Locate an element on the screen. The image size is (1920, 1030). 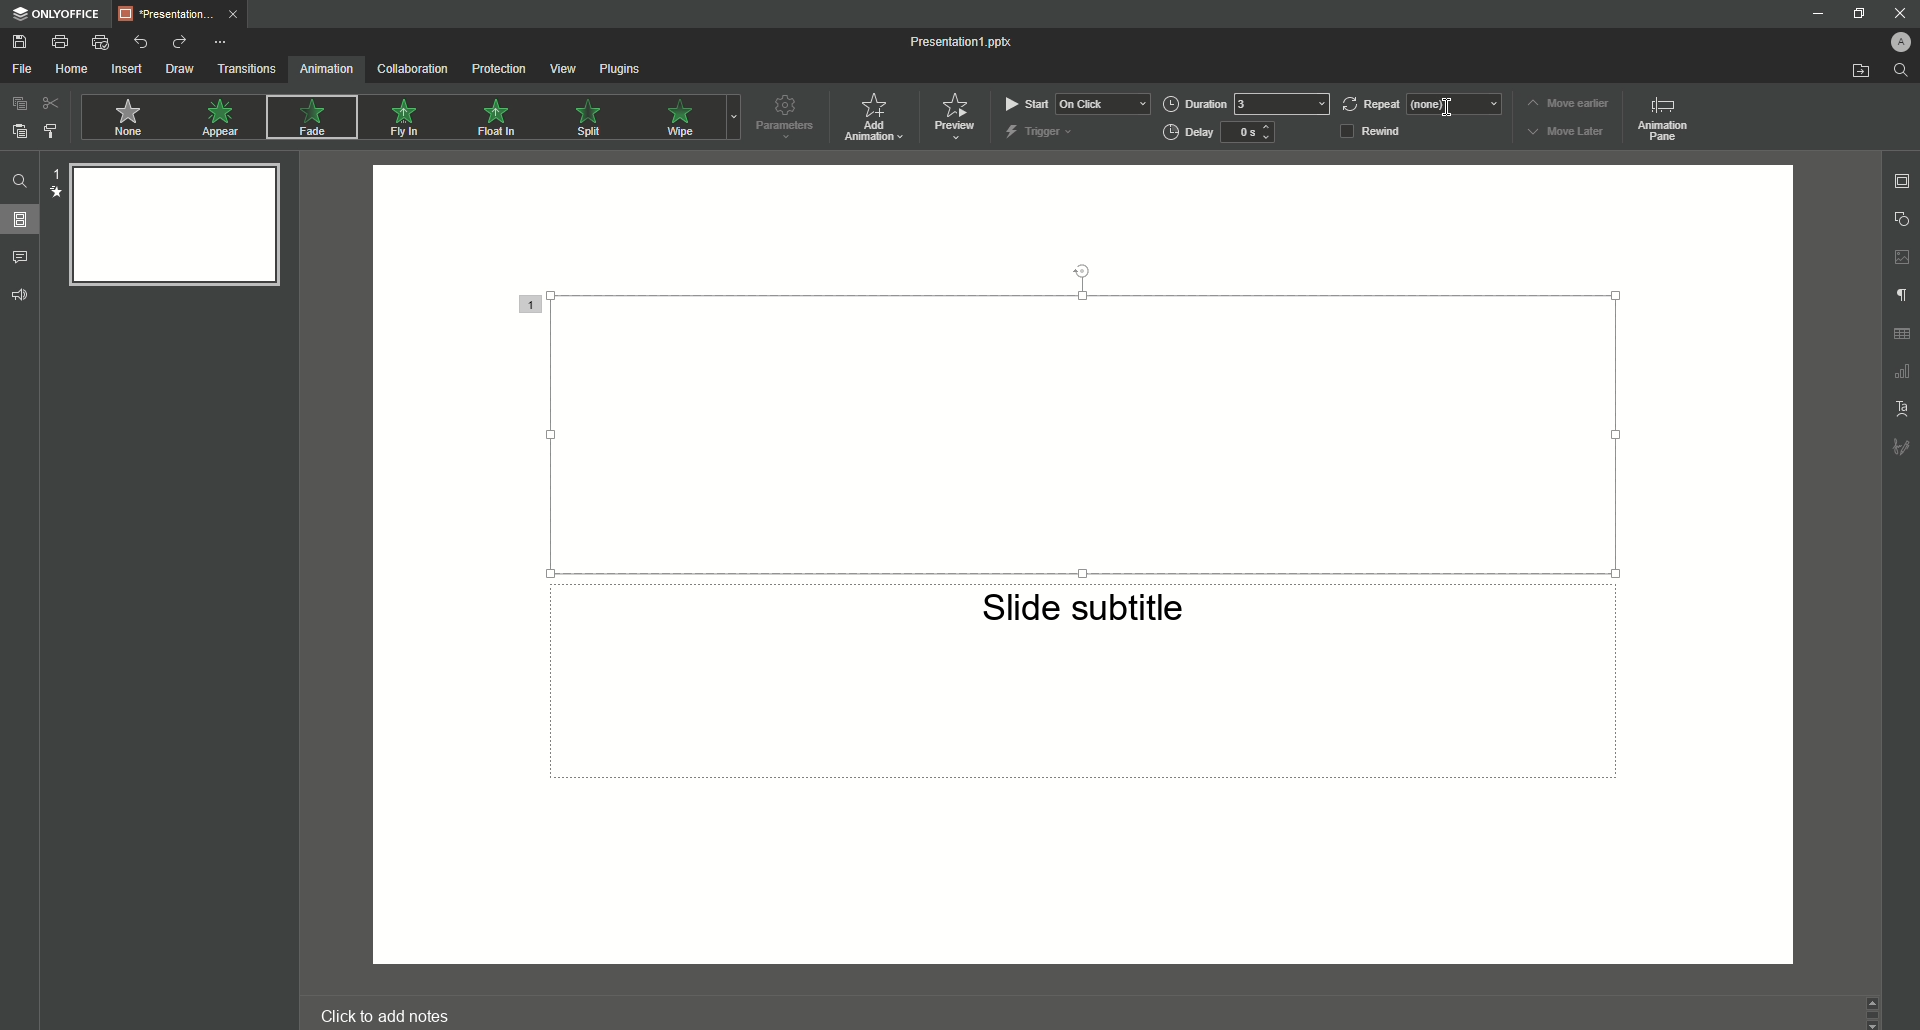
Transitions is located at coordinates (247, 68).